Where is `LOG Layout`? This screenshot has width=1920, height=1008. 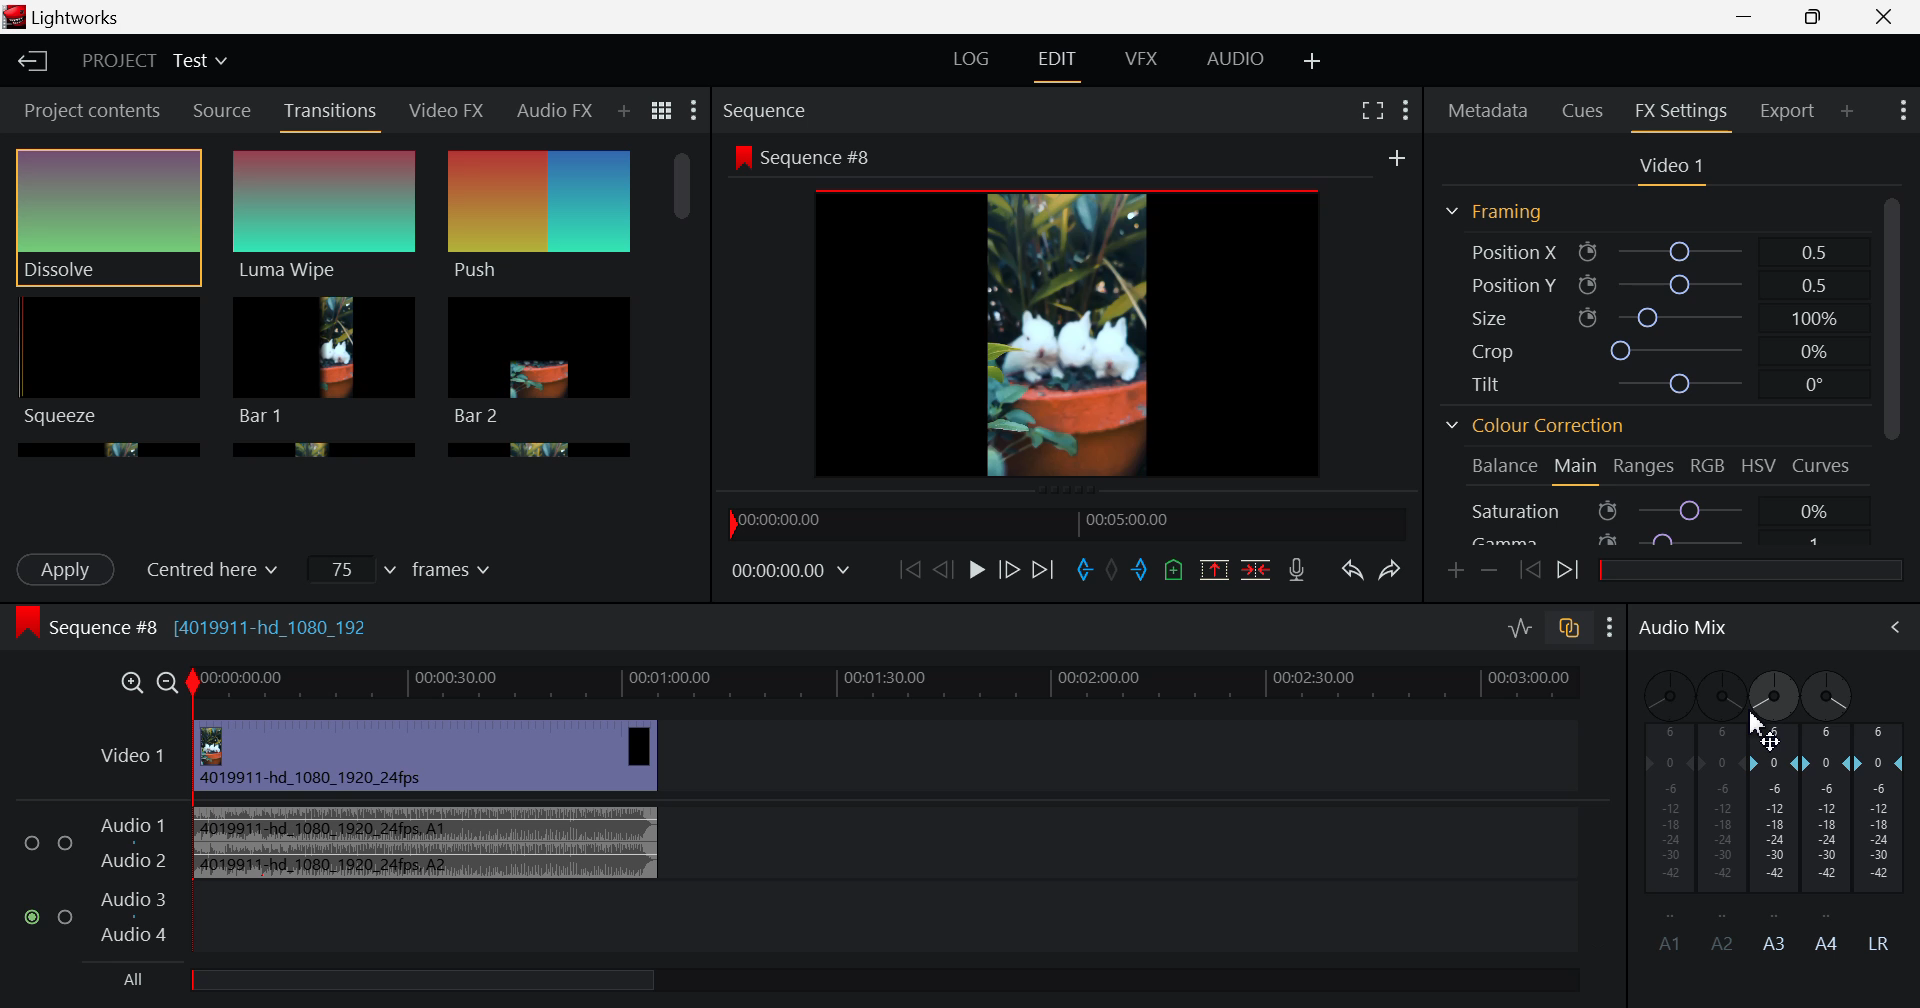
LOG Layout is located at coordinates (973, 58).